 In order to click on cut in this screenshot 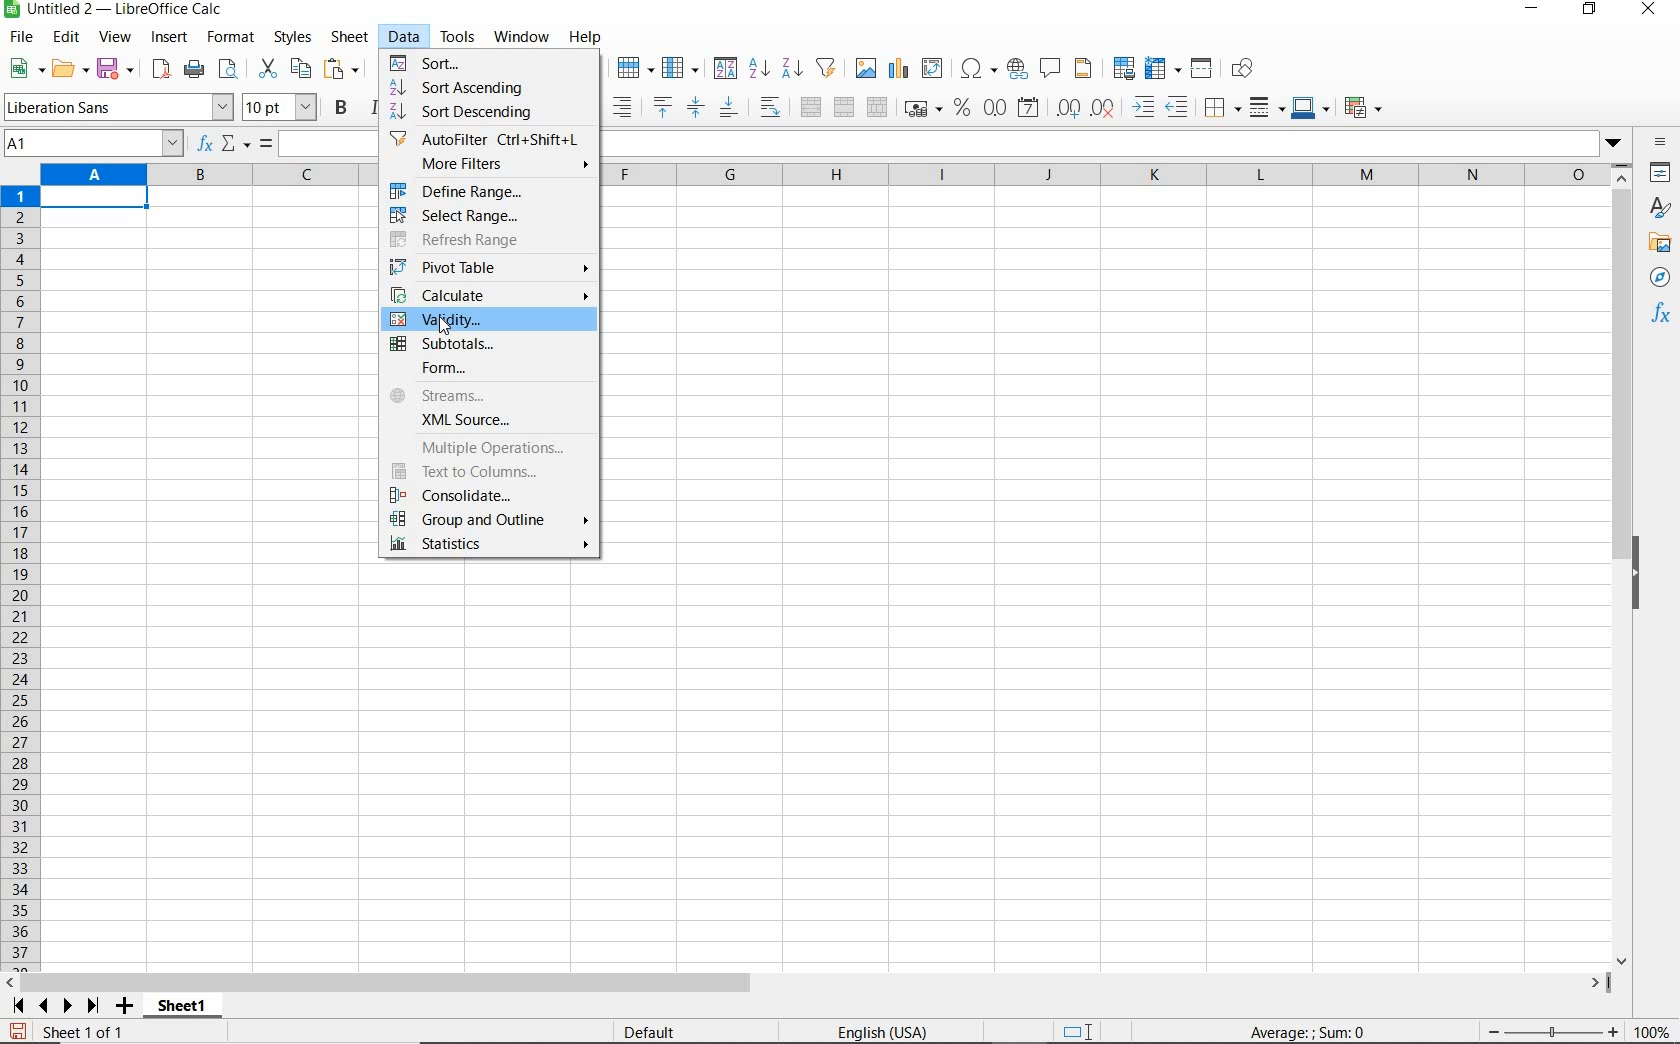, I will do `click(267, 69)`.